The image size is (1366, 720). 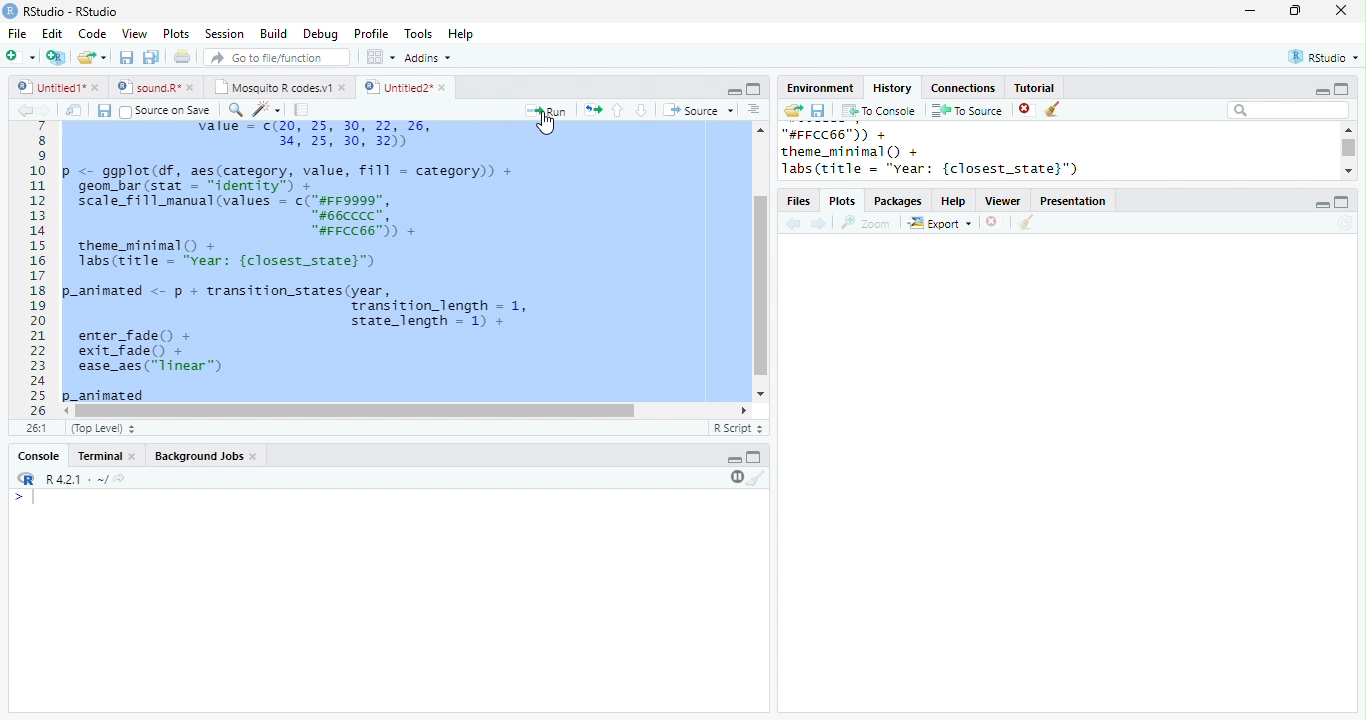 What do you see at coordinates (842, 201) in the screenshot?
I see `Plots` at bounding box center [842, 201].